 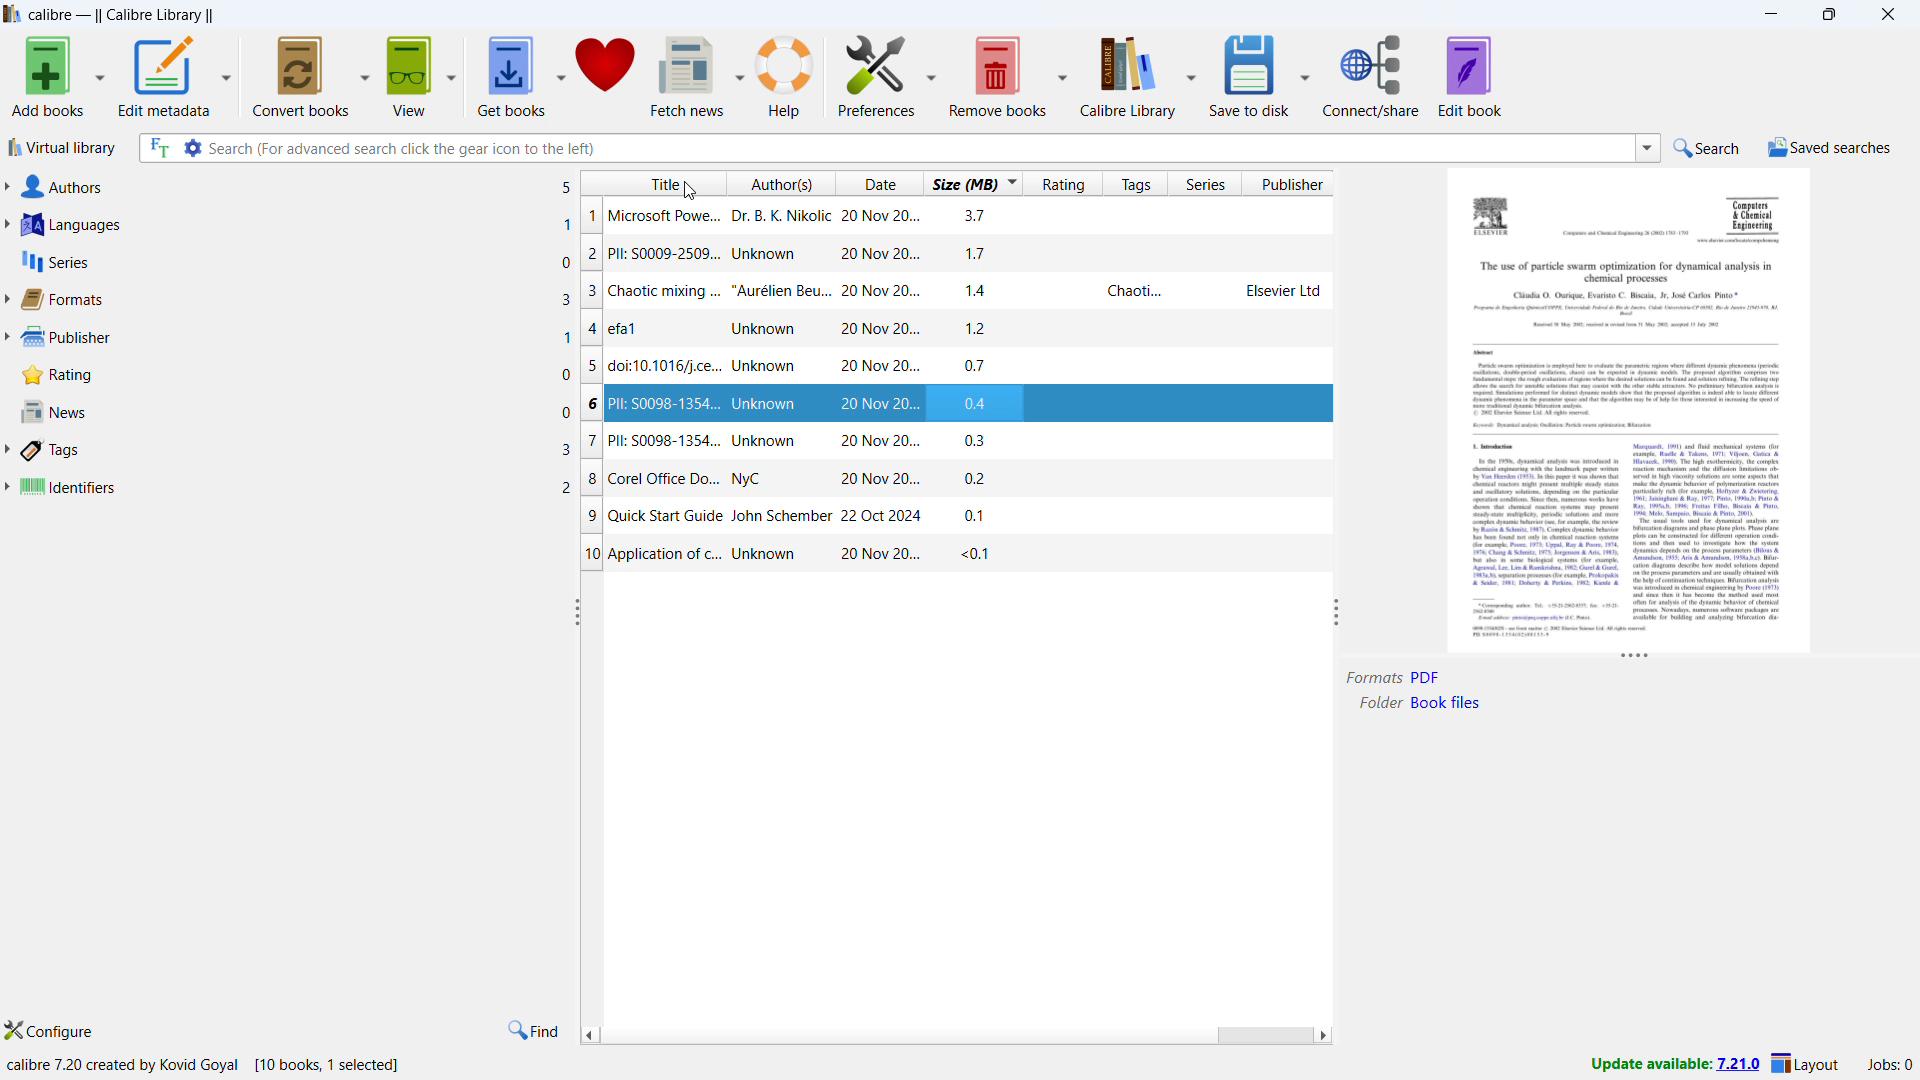 I want to click on resize, so click(x=576, y=613).